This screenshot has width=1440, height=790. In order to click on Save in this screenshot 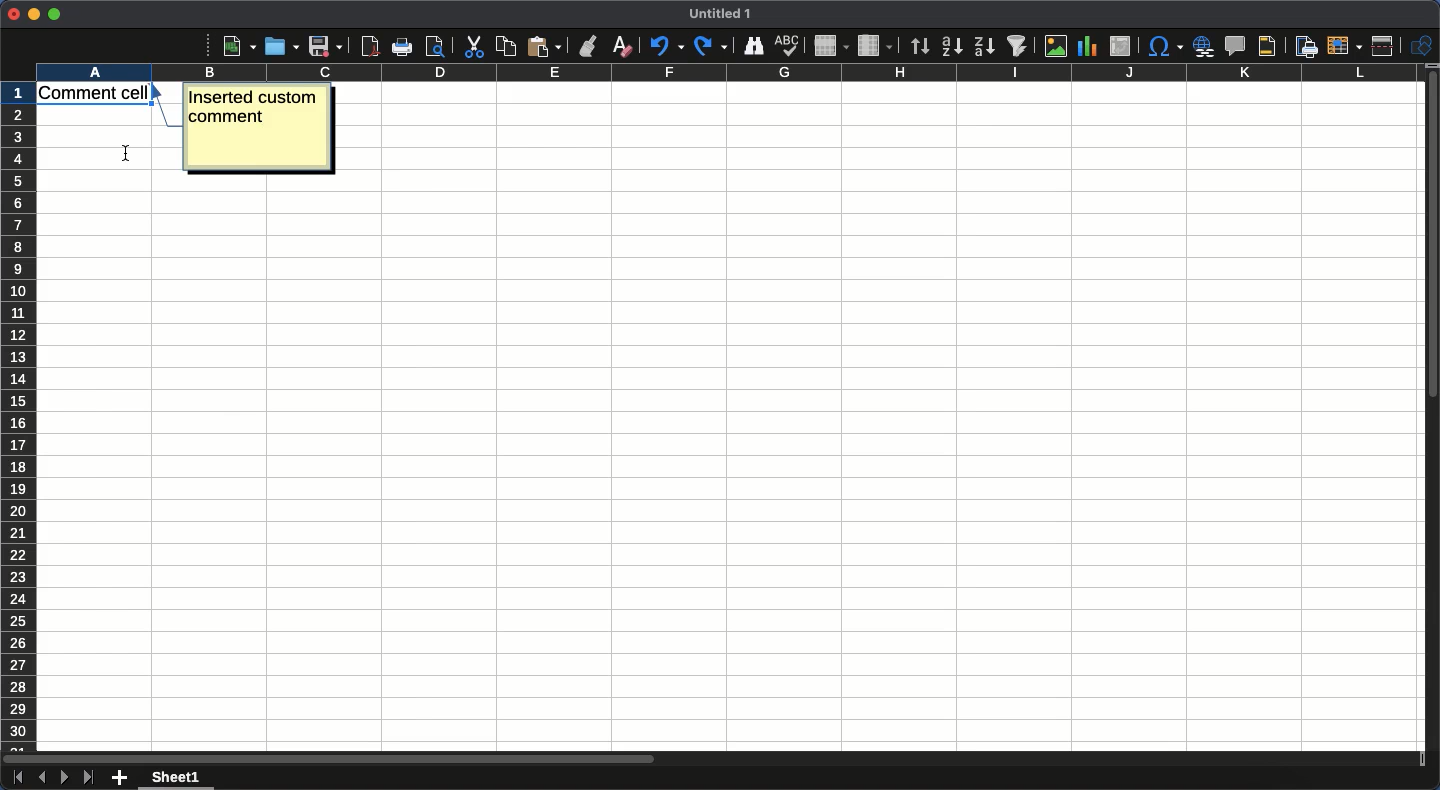, I will do `click(324, 46)`.